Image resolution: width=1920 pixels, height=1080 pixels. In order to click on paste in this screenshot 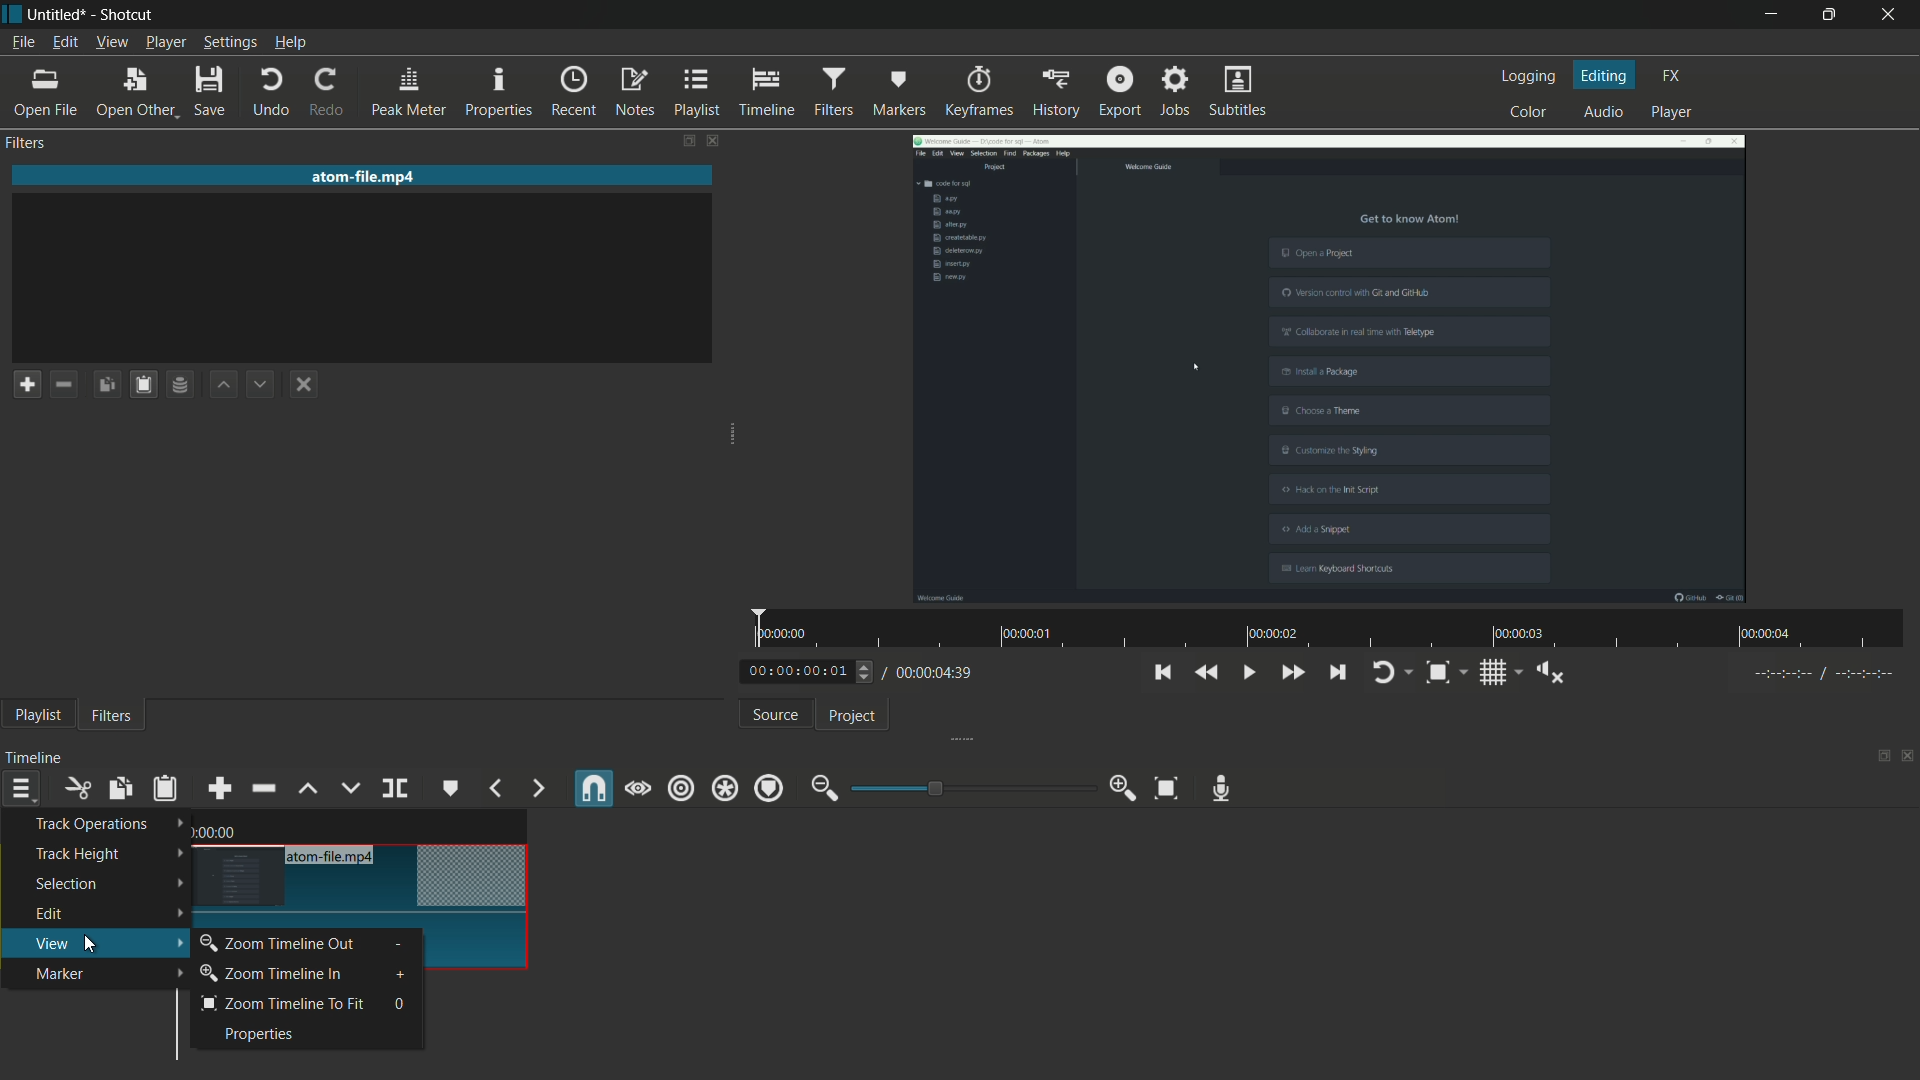, I will do `click(165, 788)`.